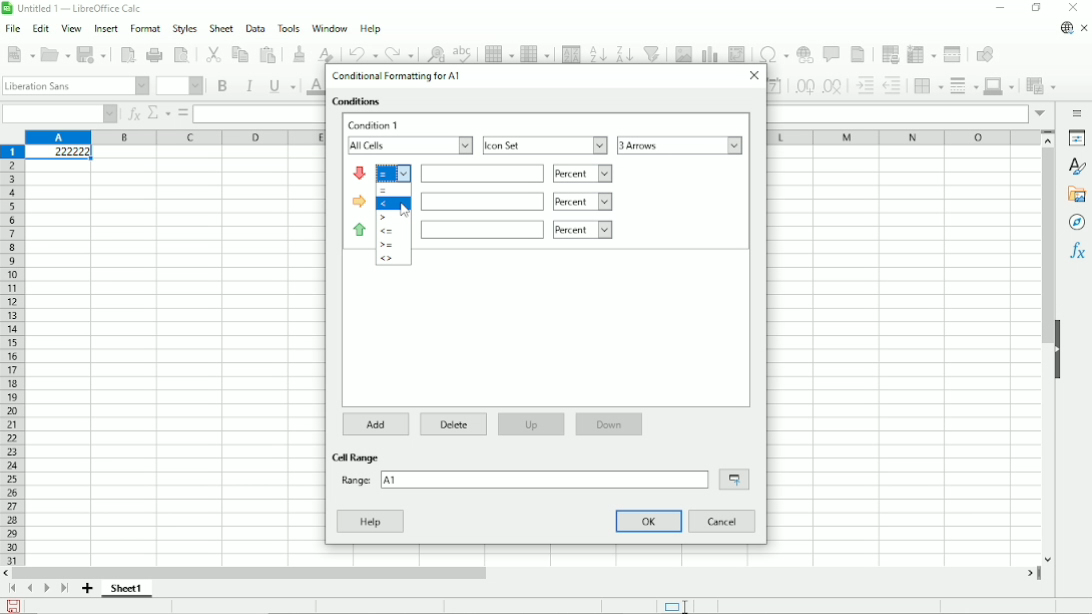 This screenshot has height=614, width=1092. I want to click on Scroll to next page, so click(47, 589).